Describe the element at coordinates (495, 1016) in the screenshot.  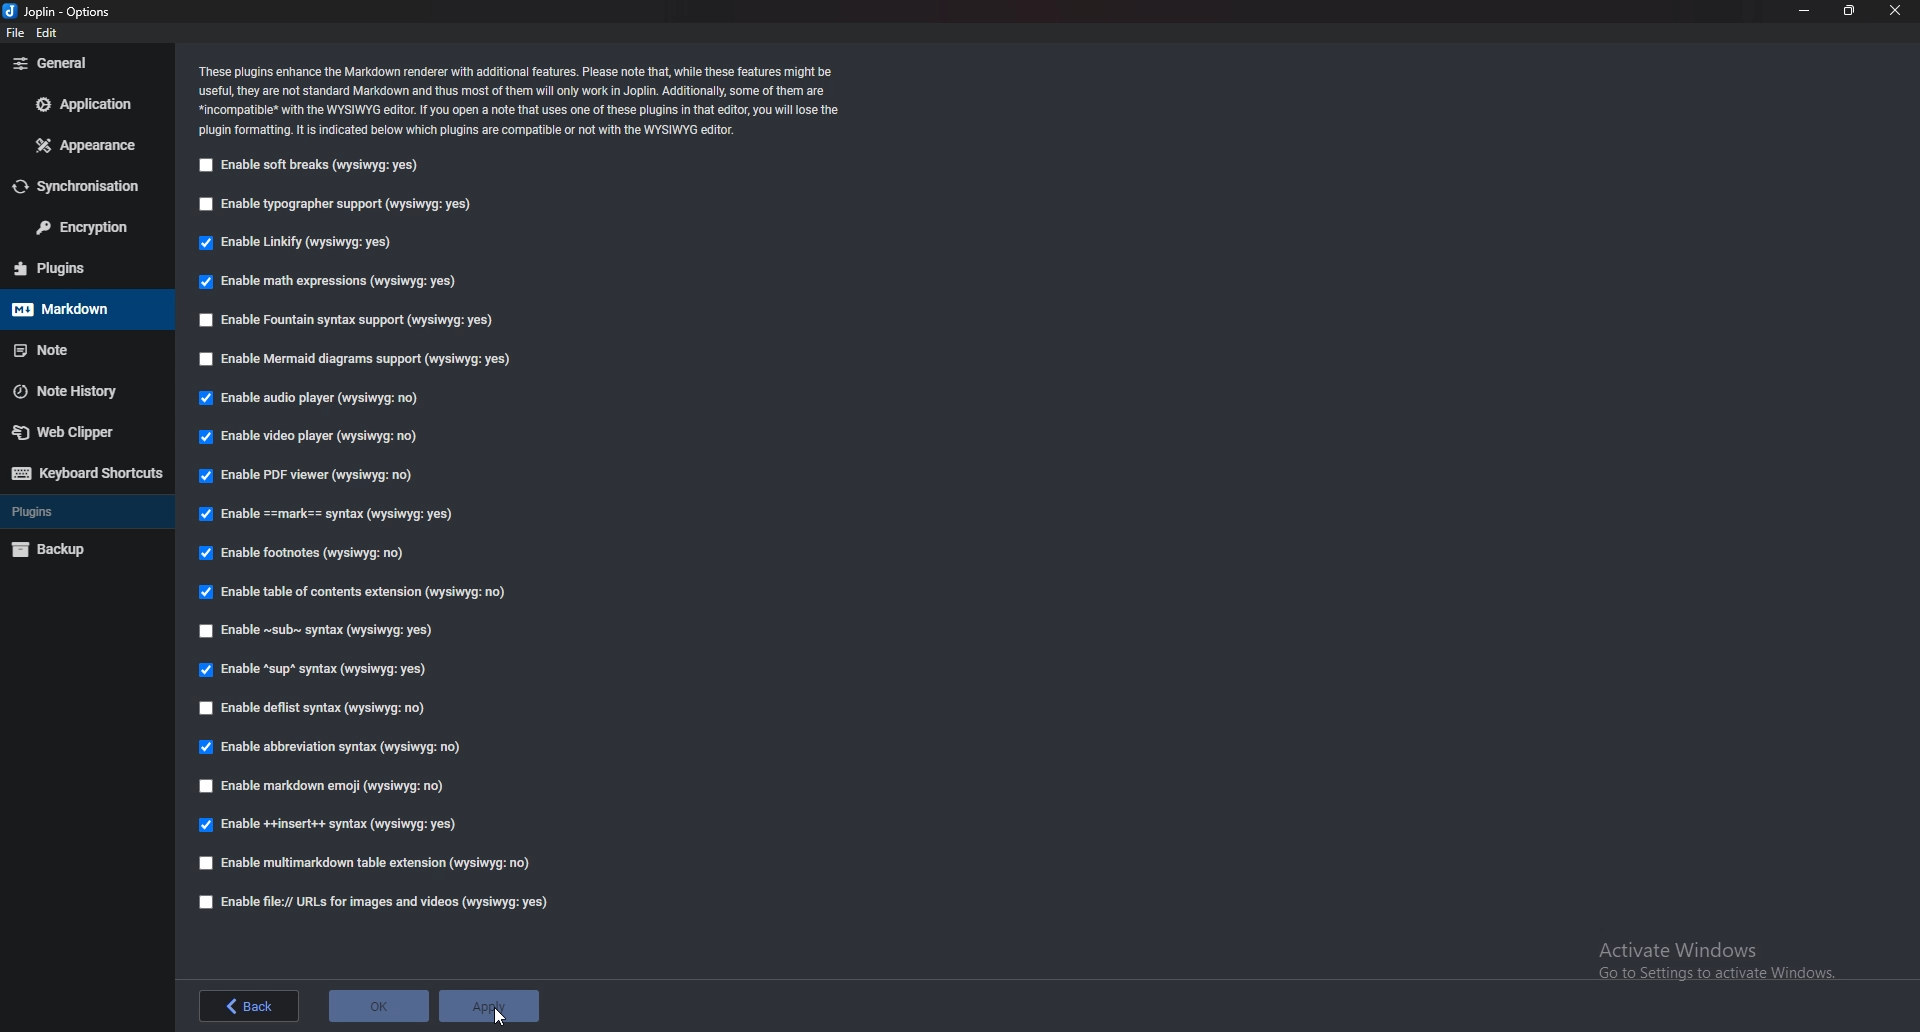
I see `cursor` at that location.